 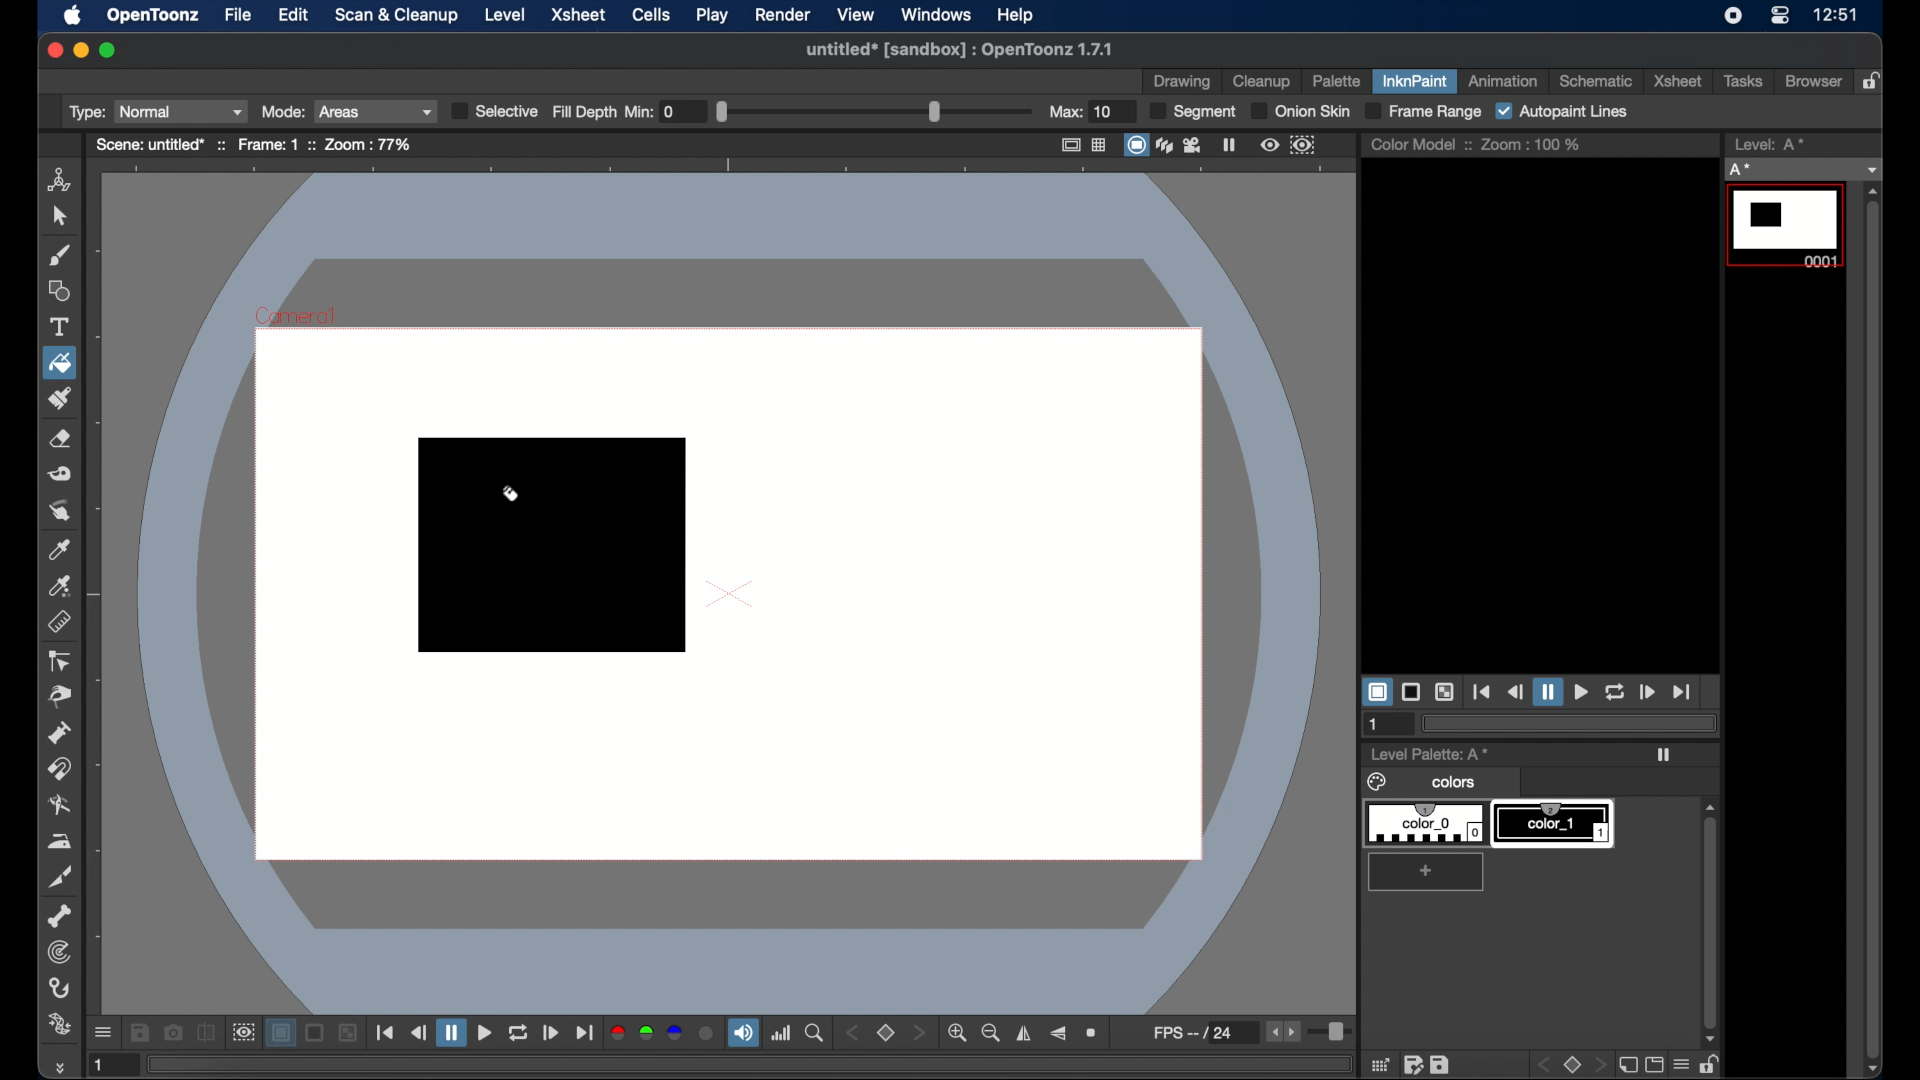 What do you see at coordinates (1547, 1065) in the screenshot?
I see `back` at bounding box center [1547, 1065].